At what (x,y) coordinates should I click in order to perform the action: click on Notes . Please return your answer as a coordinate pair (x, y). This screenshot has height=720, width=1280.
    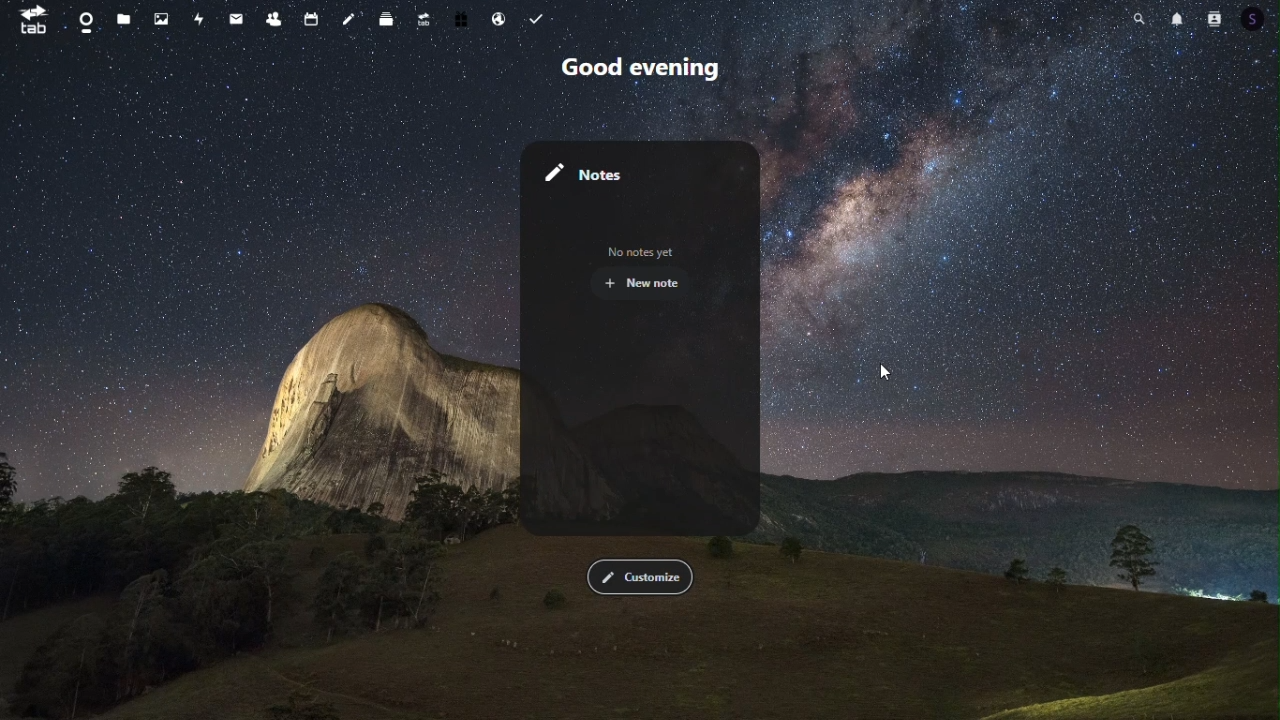
    Looking at the image, I should click on (350, 19).